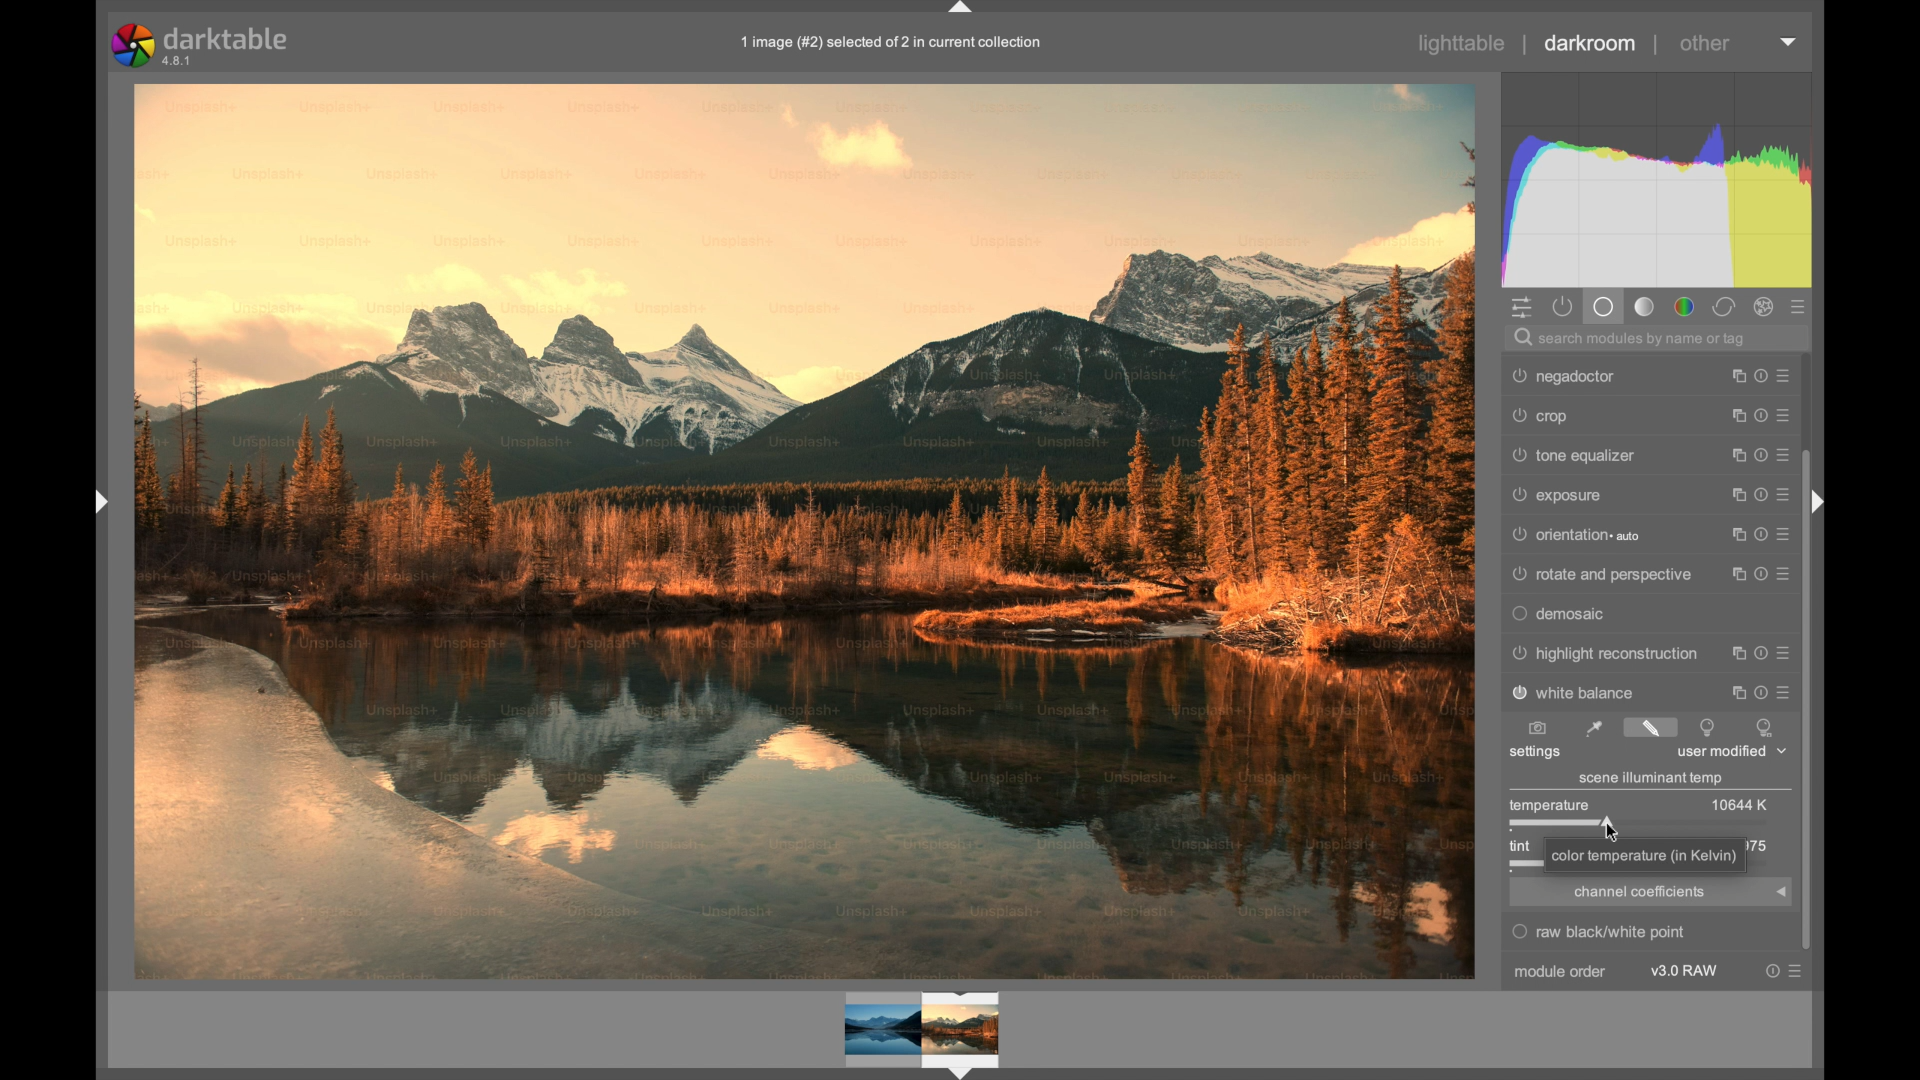  I want to click on instance, so click(1733, 408).